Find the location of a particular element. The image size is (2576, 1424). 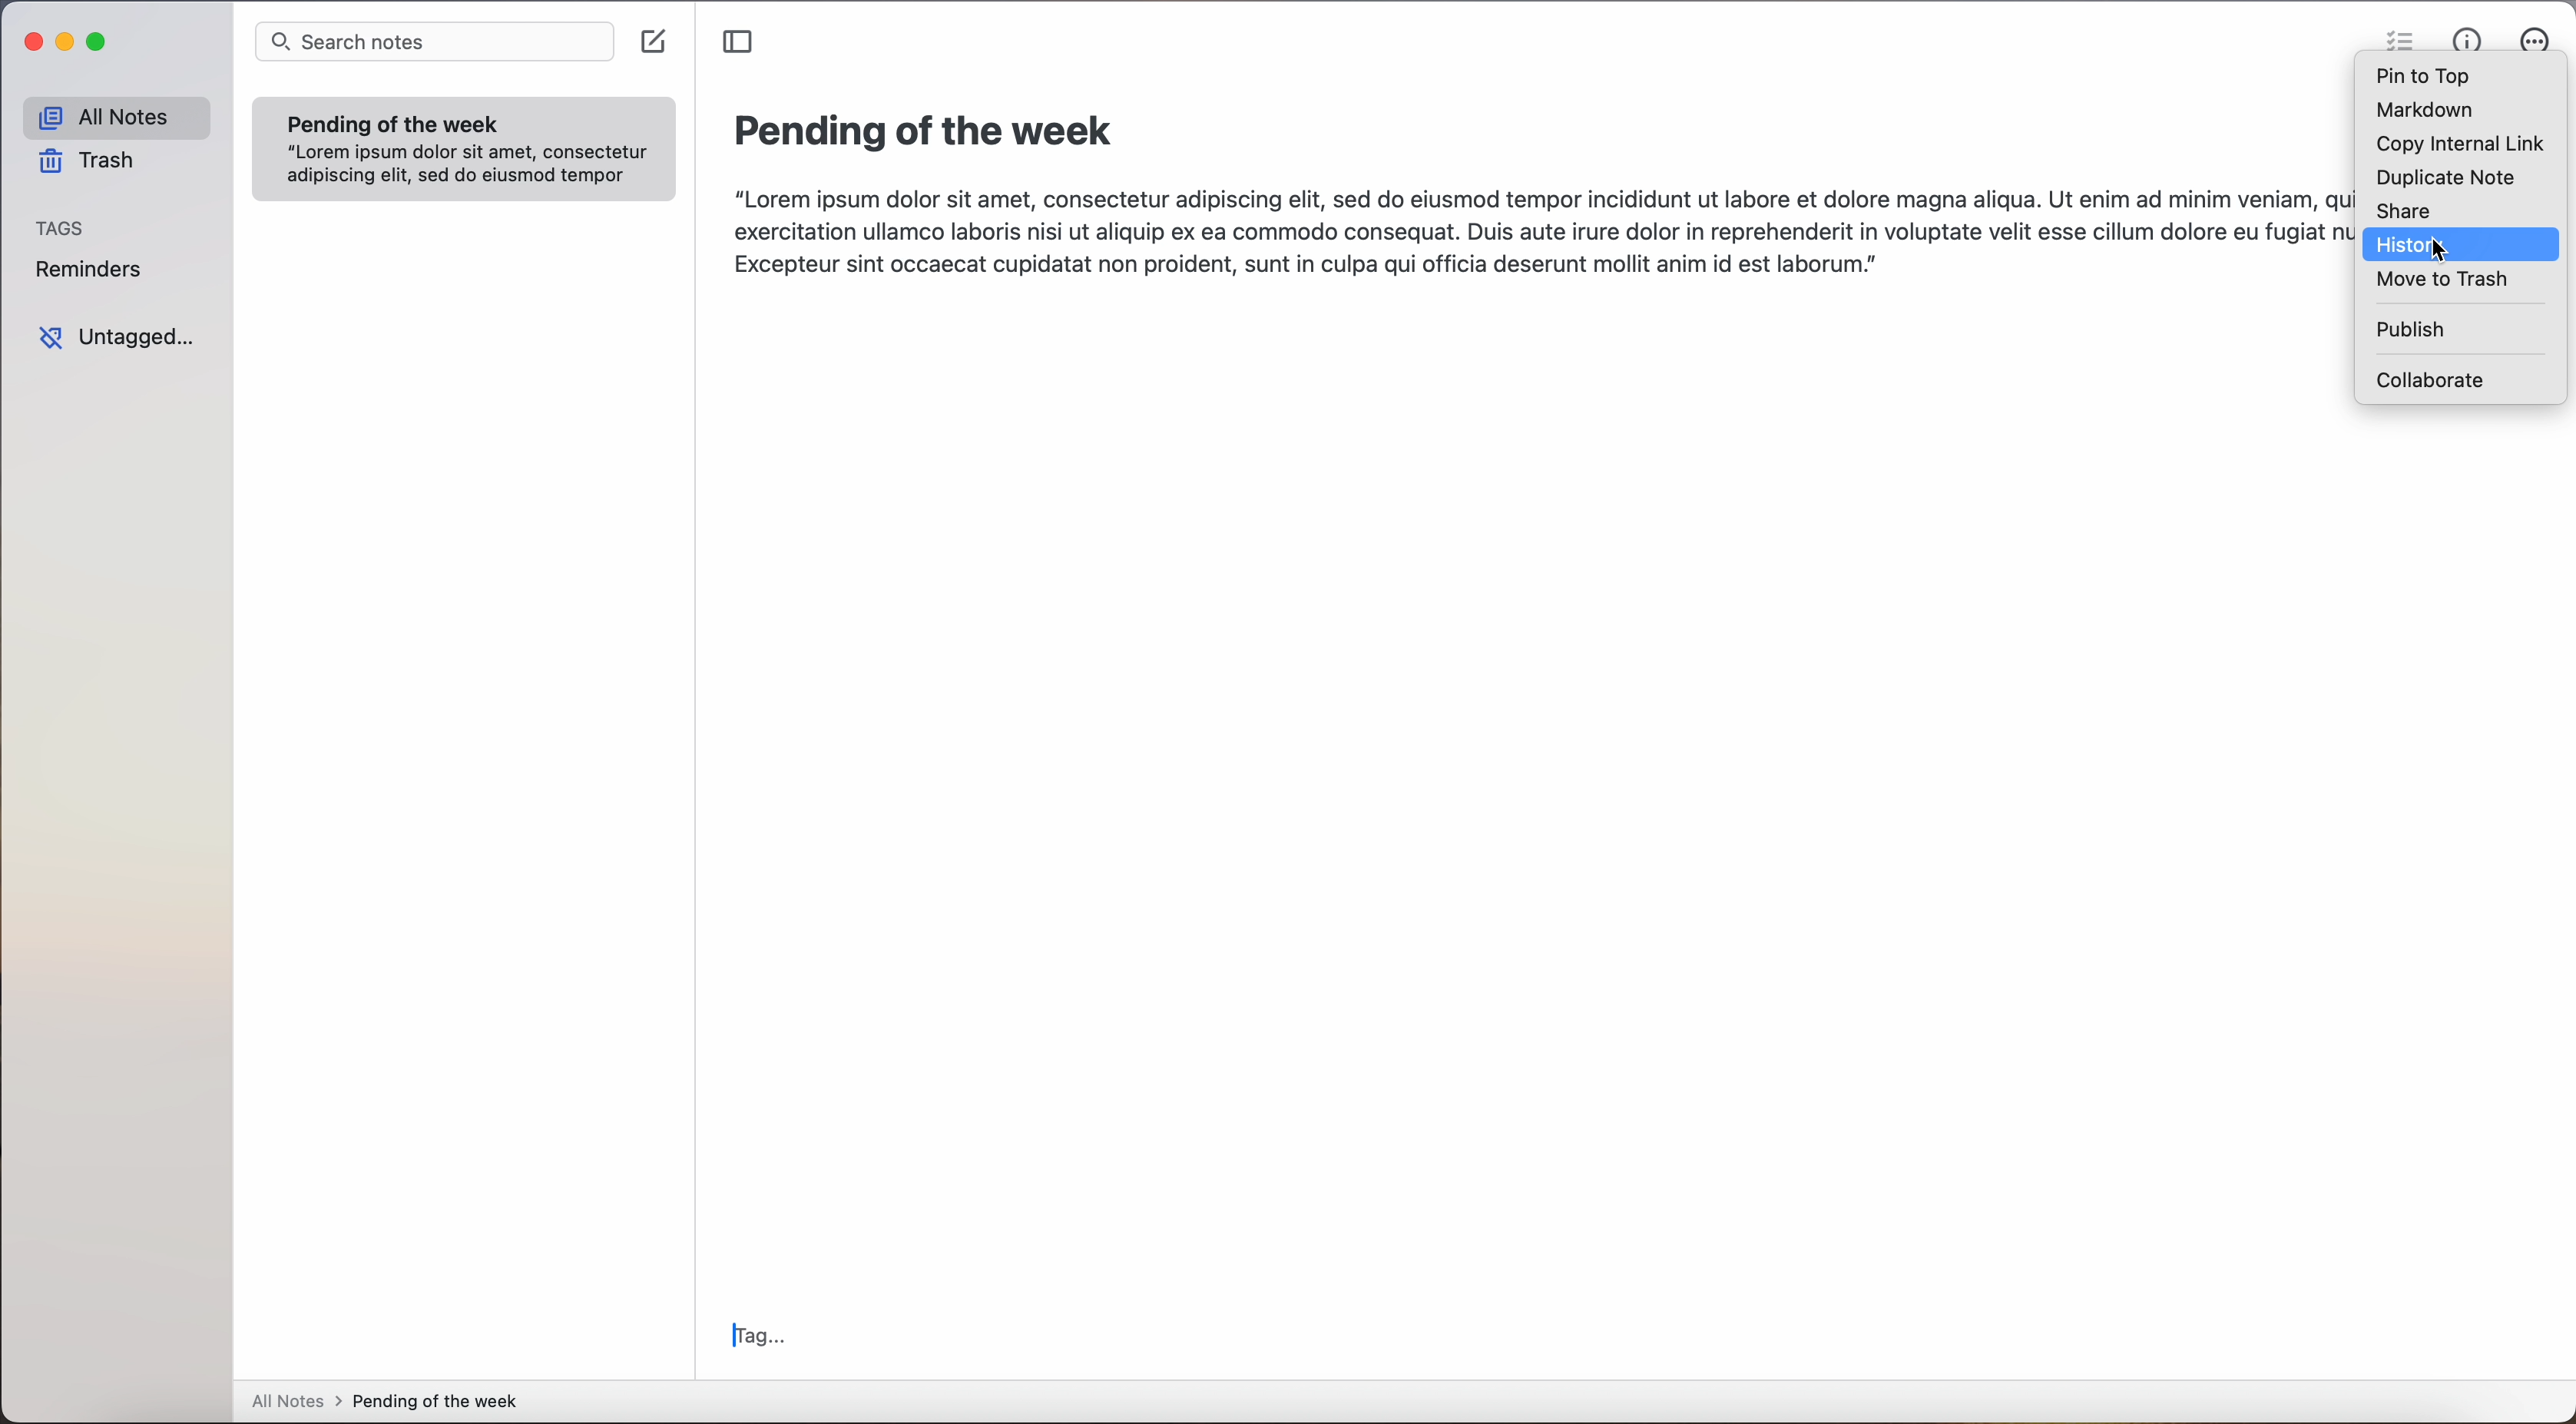

note Pending of the week is located at coordinates (464, 148).